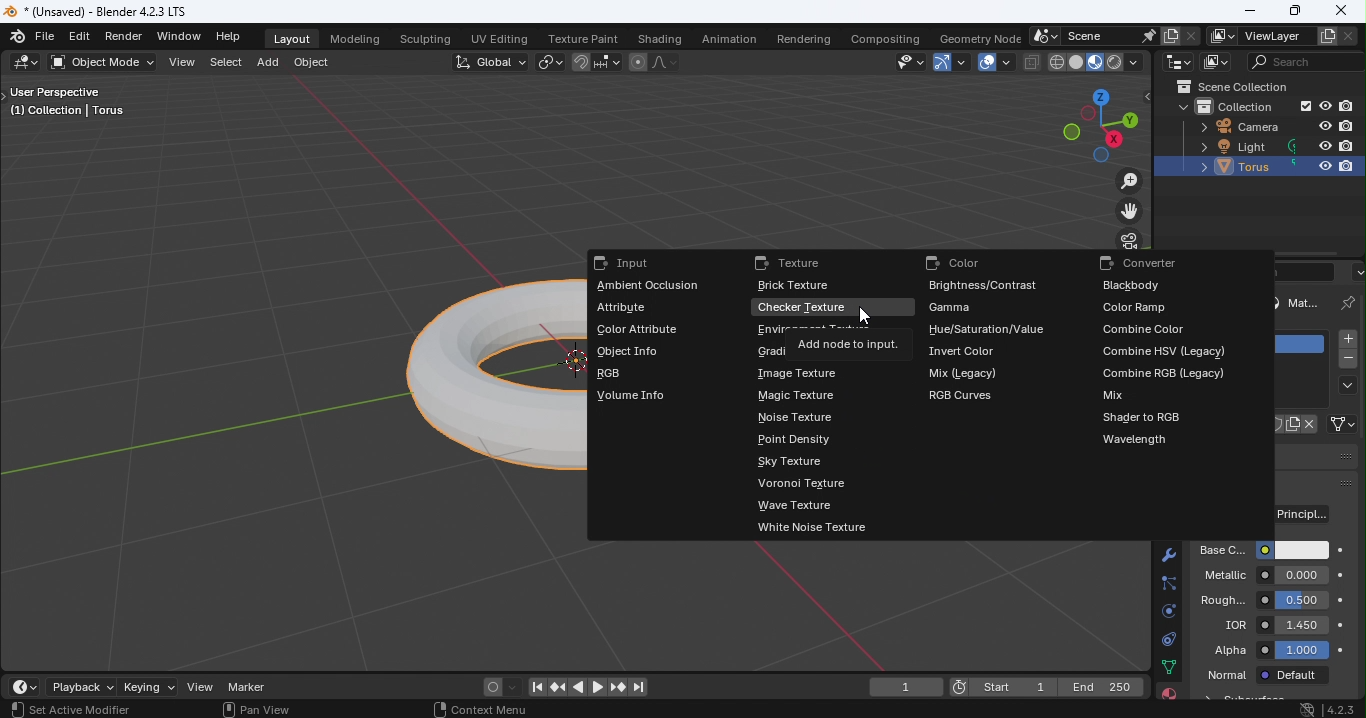  Describe the element at coordinates (1096, 125) in the screenshot. I see `Use a preset viewpoint` at that location.